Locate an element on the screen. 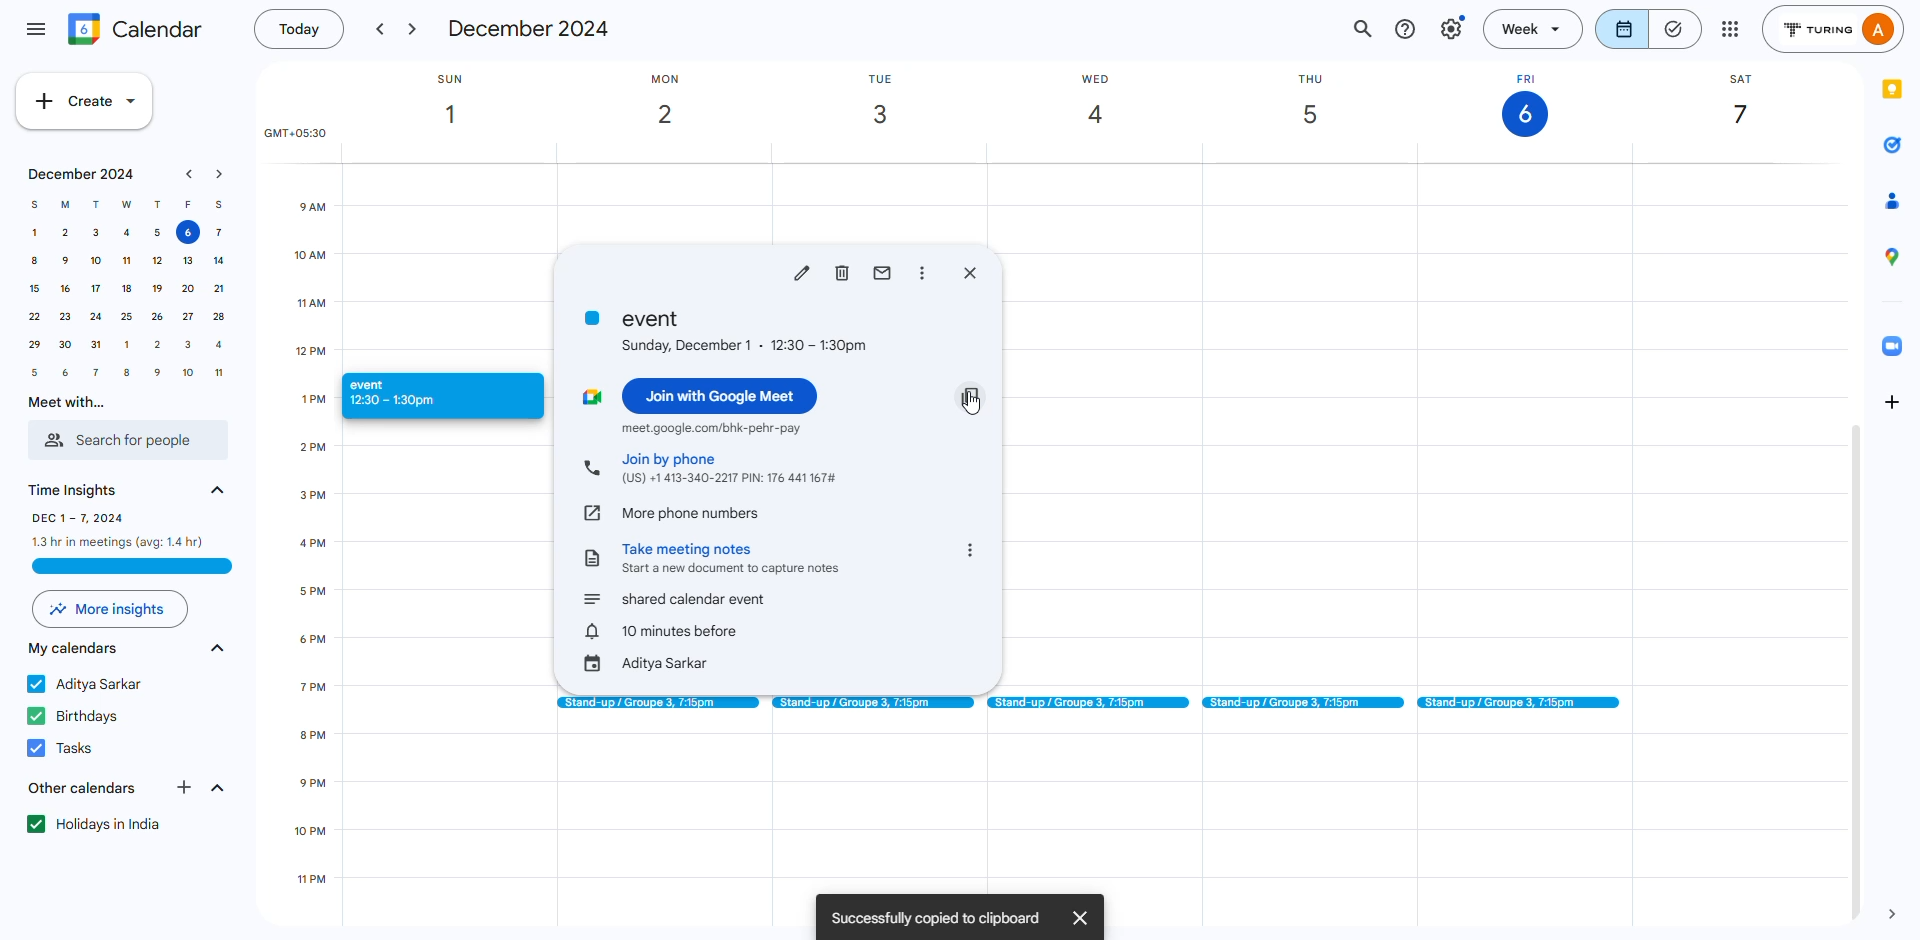 The width and height of the screenshot is (1920, 940). holiday is located at coordinates (99, 824).